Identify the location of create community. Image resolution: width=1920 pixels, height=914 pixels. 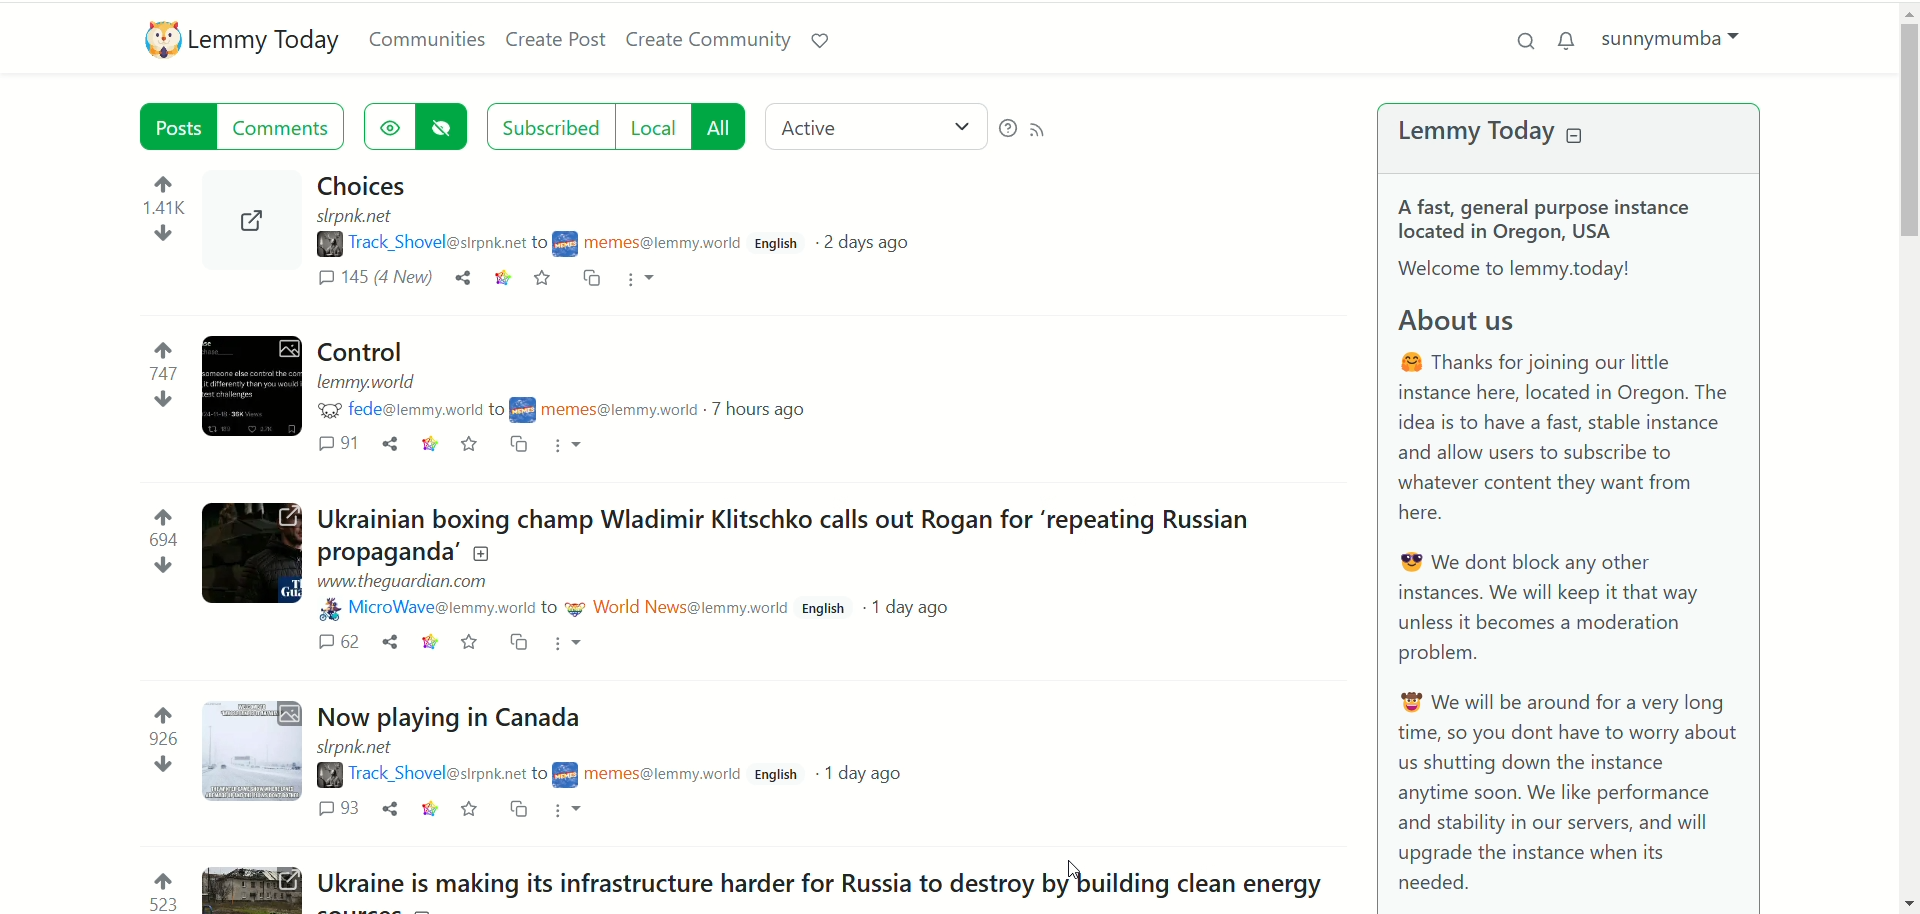
(705, 37).